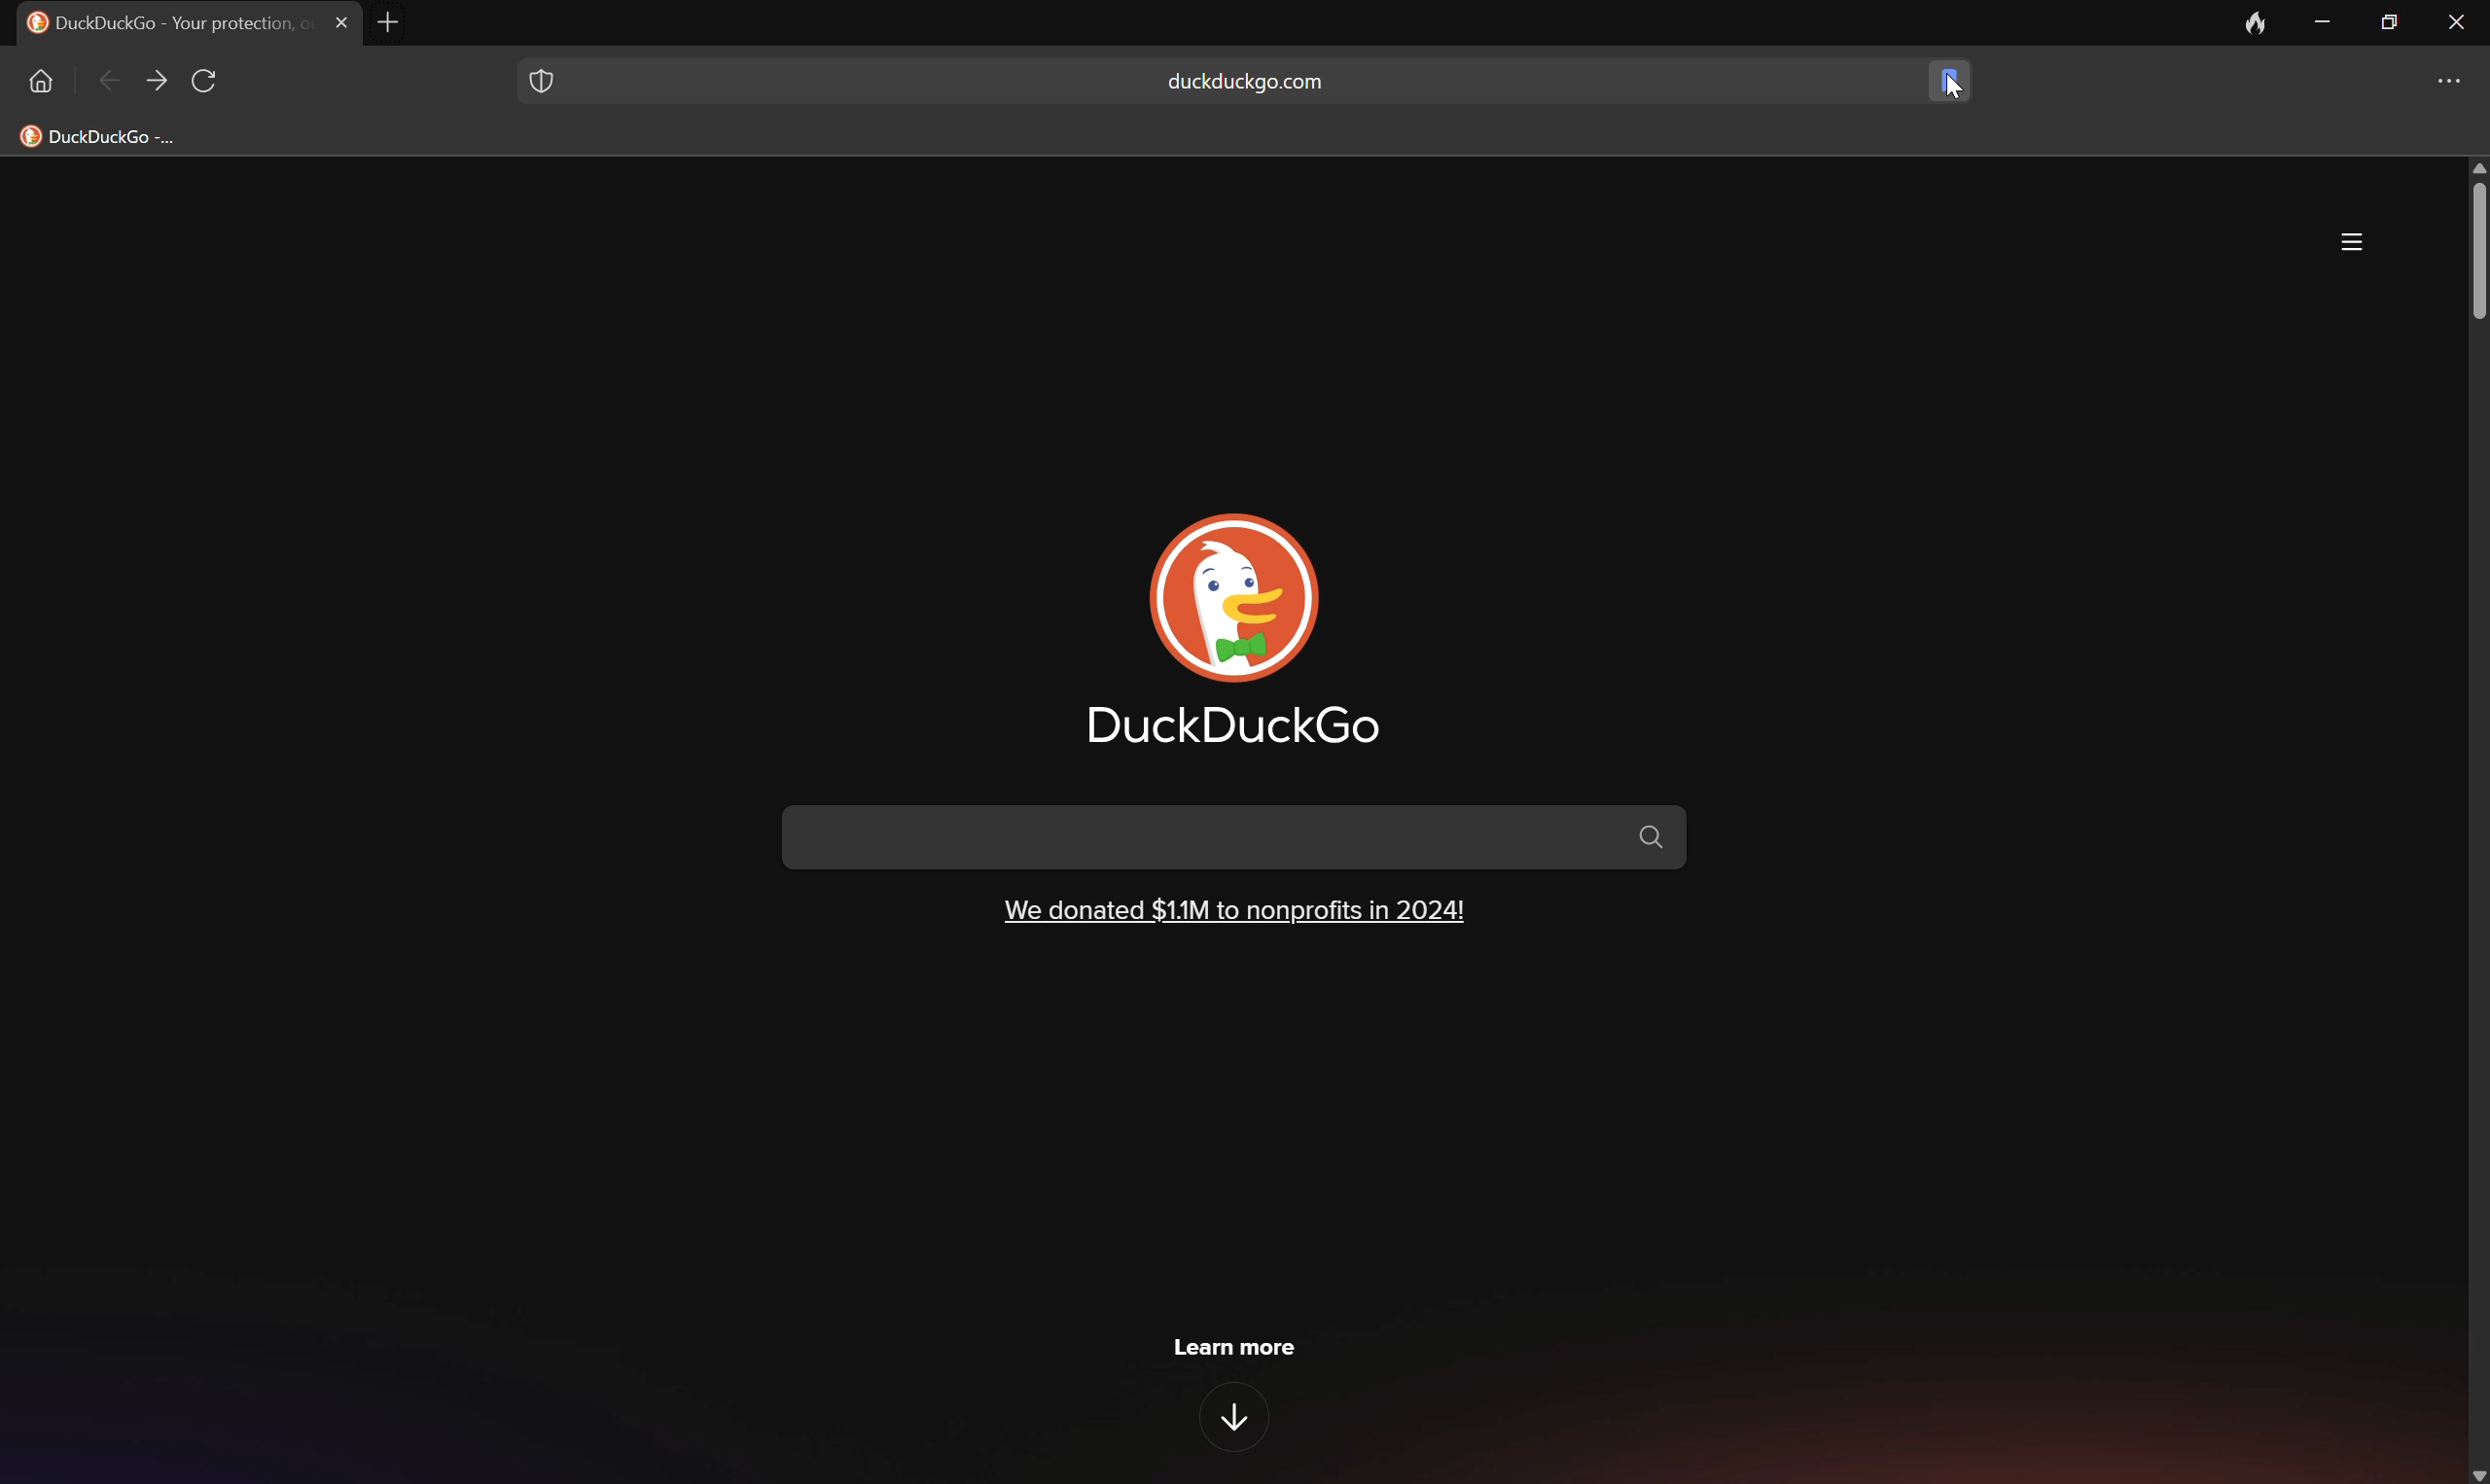 Image resolution: width=2490 pixels, height=1484 pixels. What do you see at coordinates (2257, 22) in the screenshot?
I see `Leave no trace` at bounding box center [2257, 22].